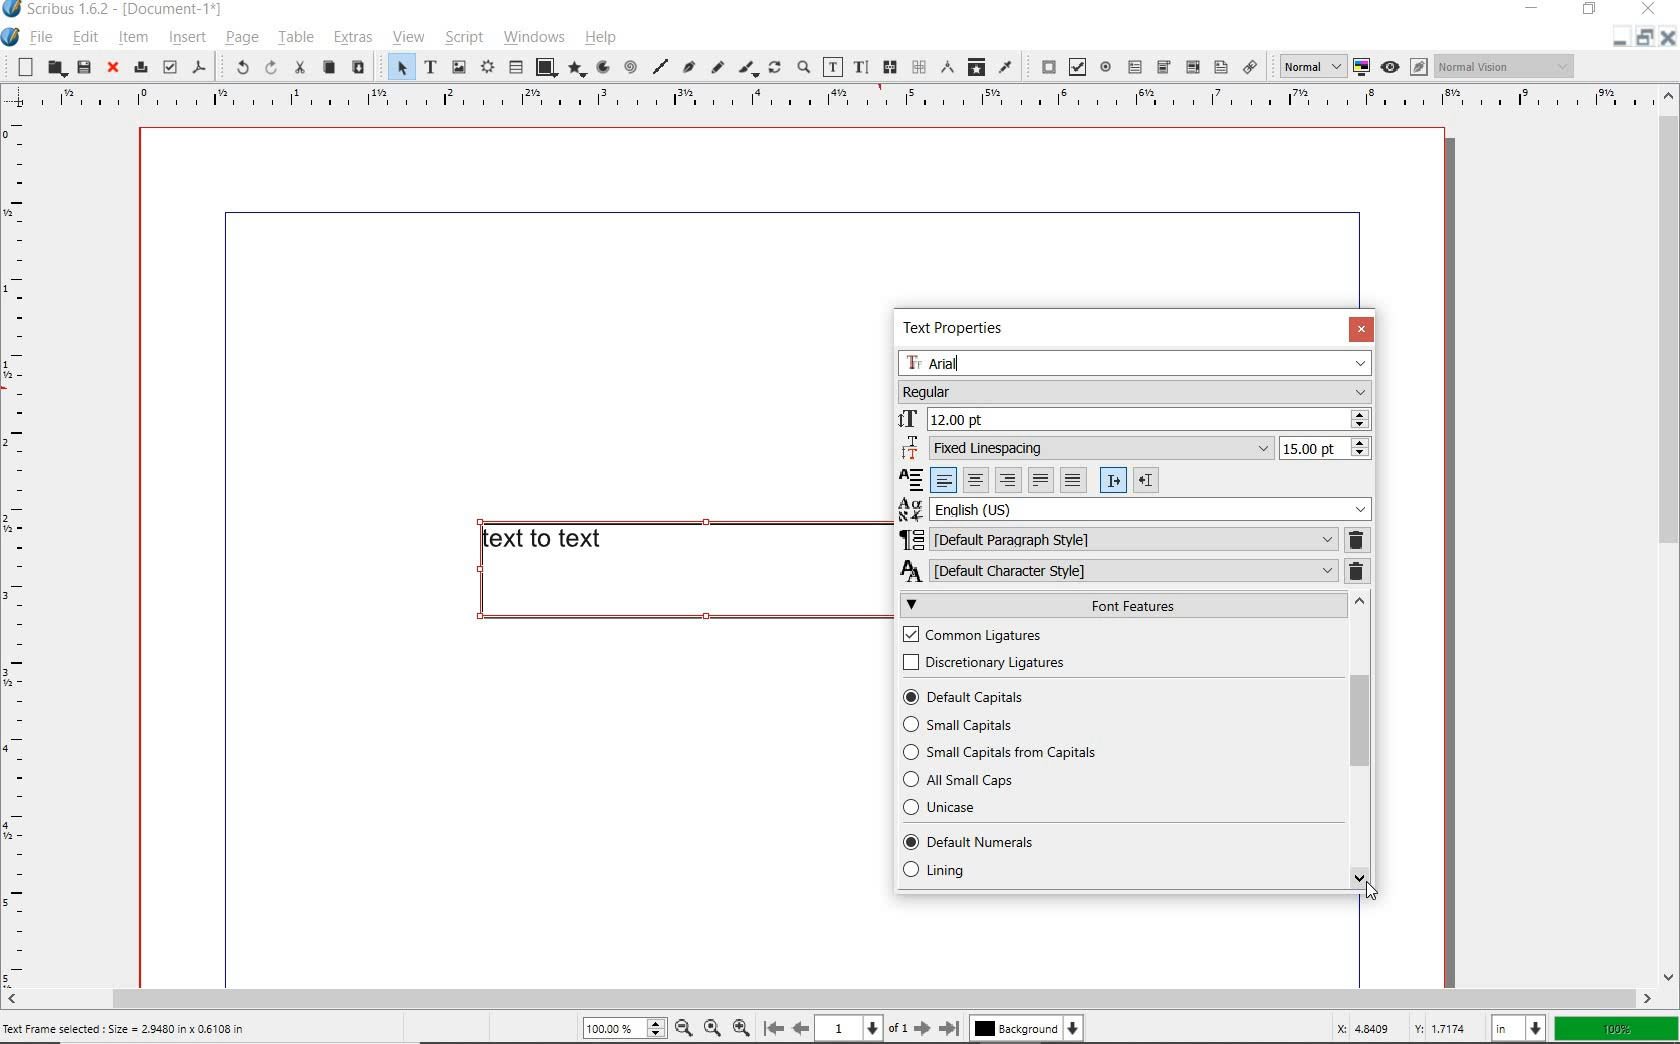  Describe the element at coordinates (966, 780) in the screenshot. I see `ALL SMALL CAPS` at that location.